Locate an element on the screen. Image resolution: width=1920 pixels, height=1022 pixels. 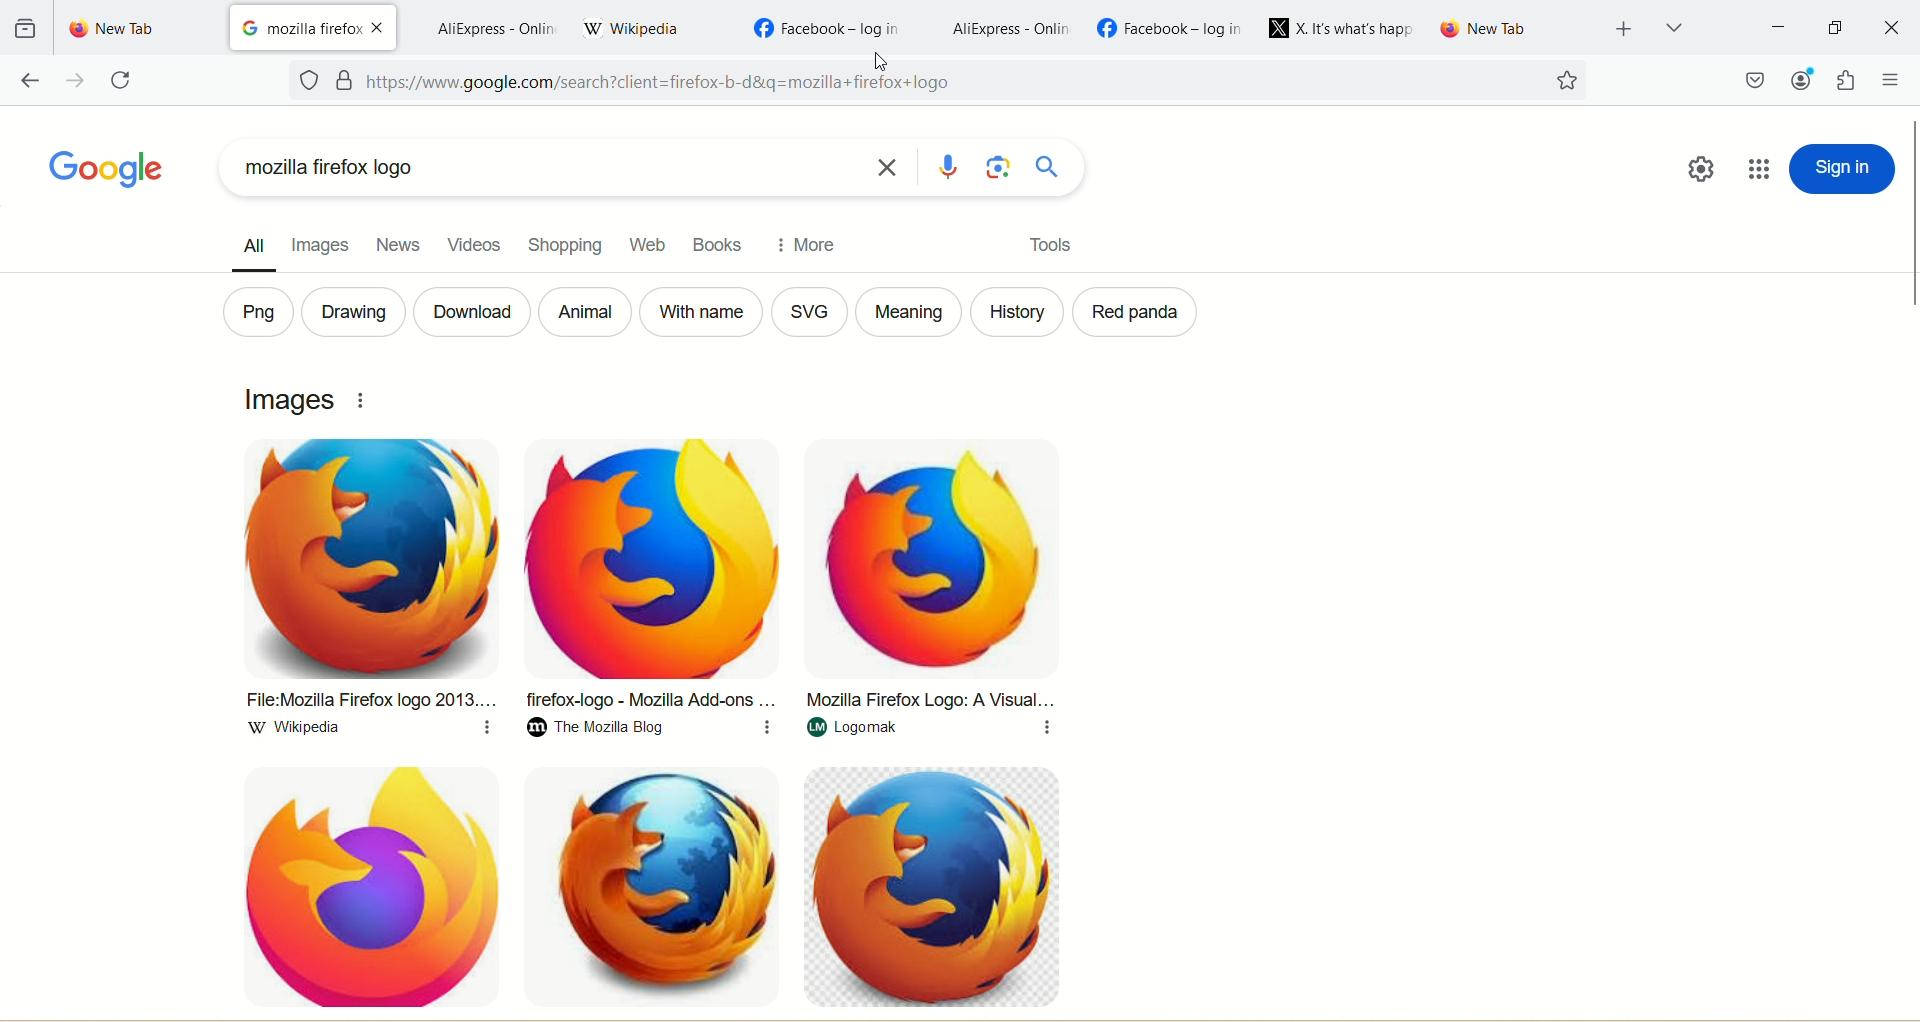
mozilla firefox logo is located at coordinates (538, 172).